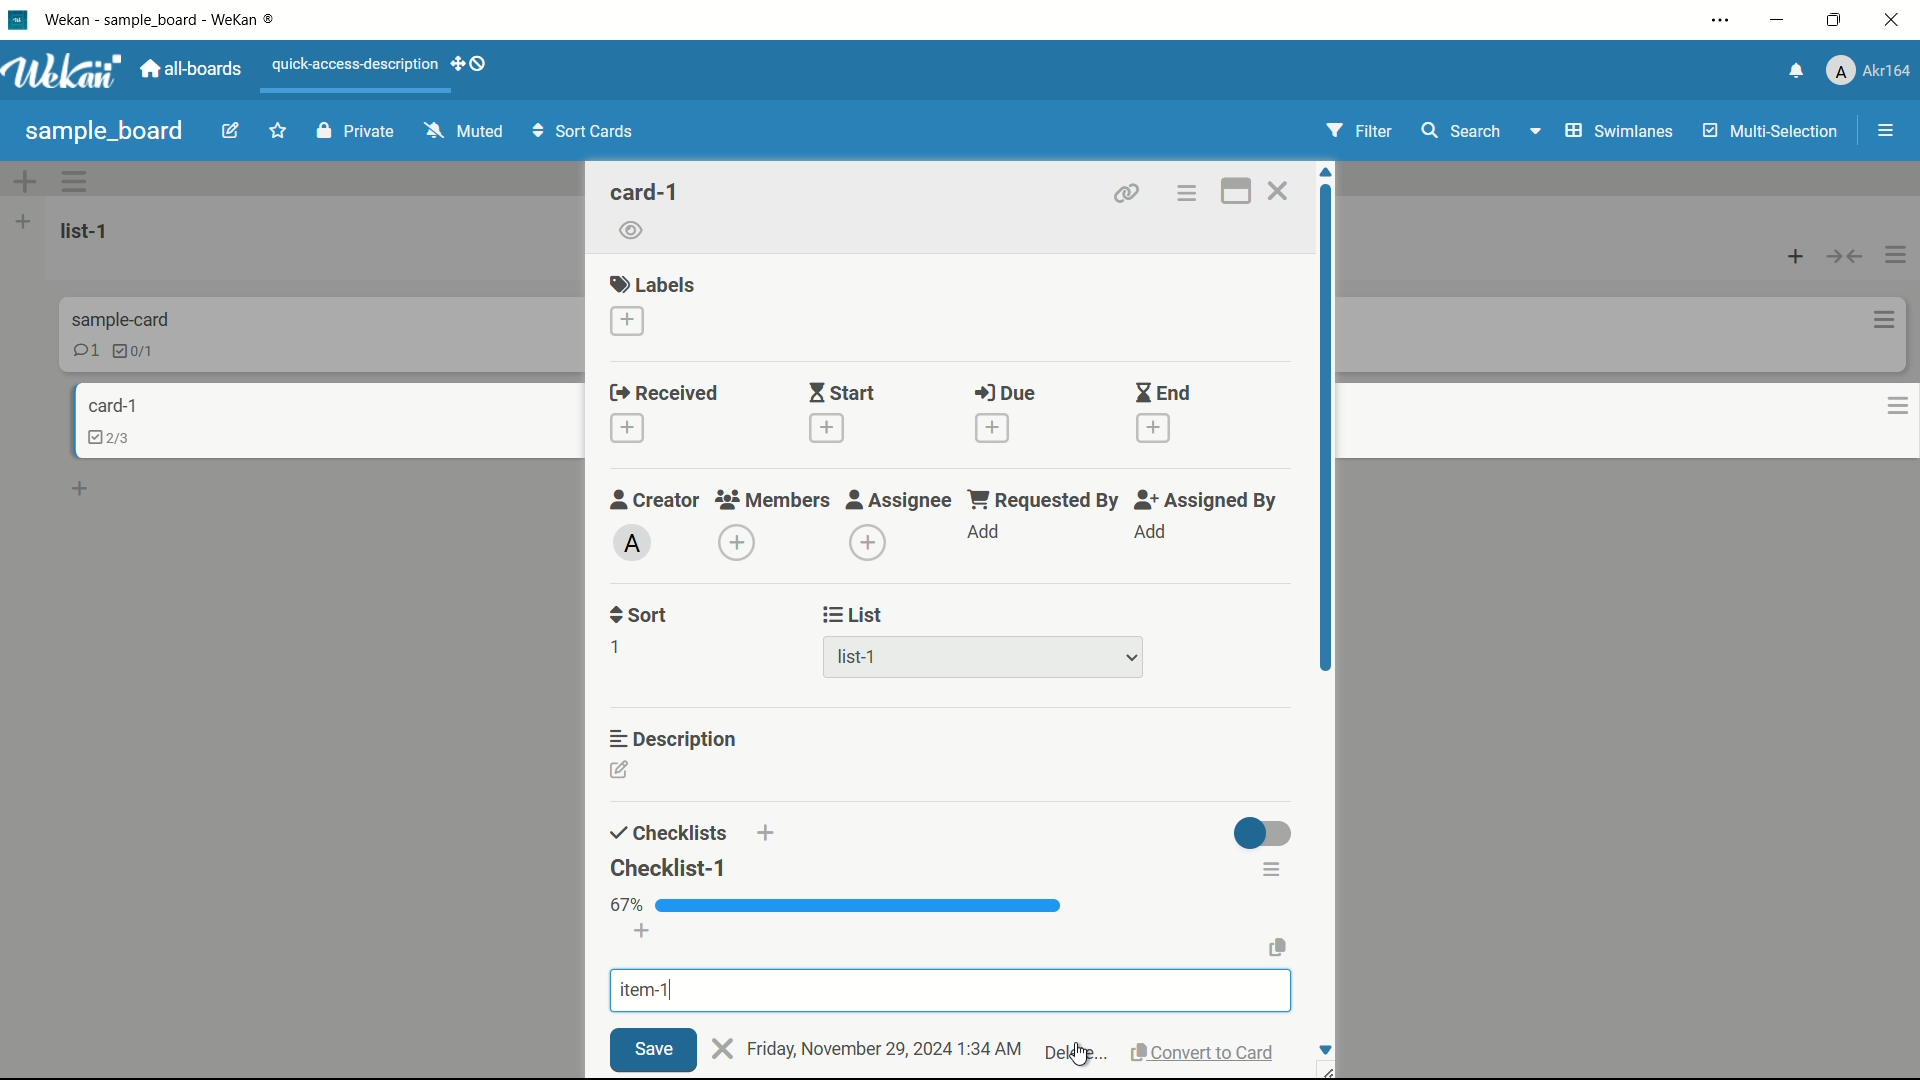  Describe the element at coordinates (1273, 868) in the screenshot. I see `checklist actions` at that location.